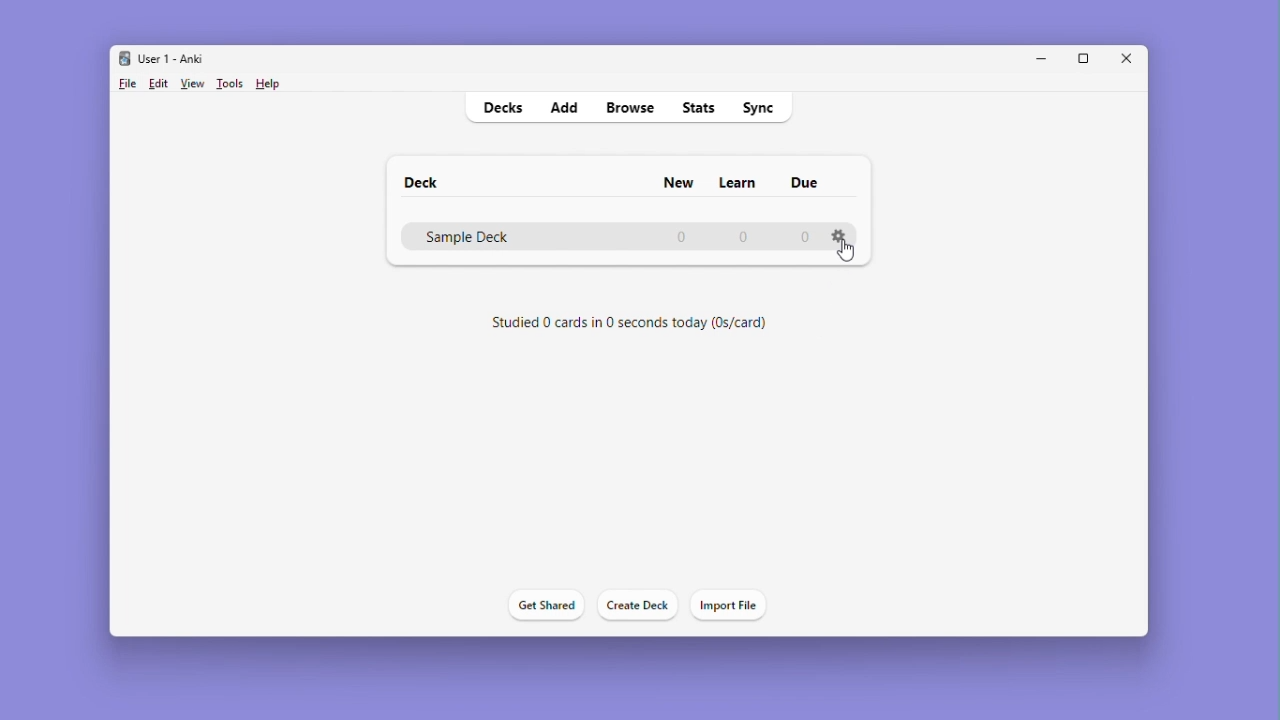 The width and height of the screenshot is (1280, 720). I want to click on New, so click(680, 182).